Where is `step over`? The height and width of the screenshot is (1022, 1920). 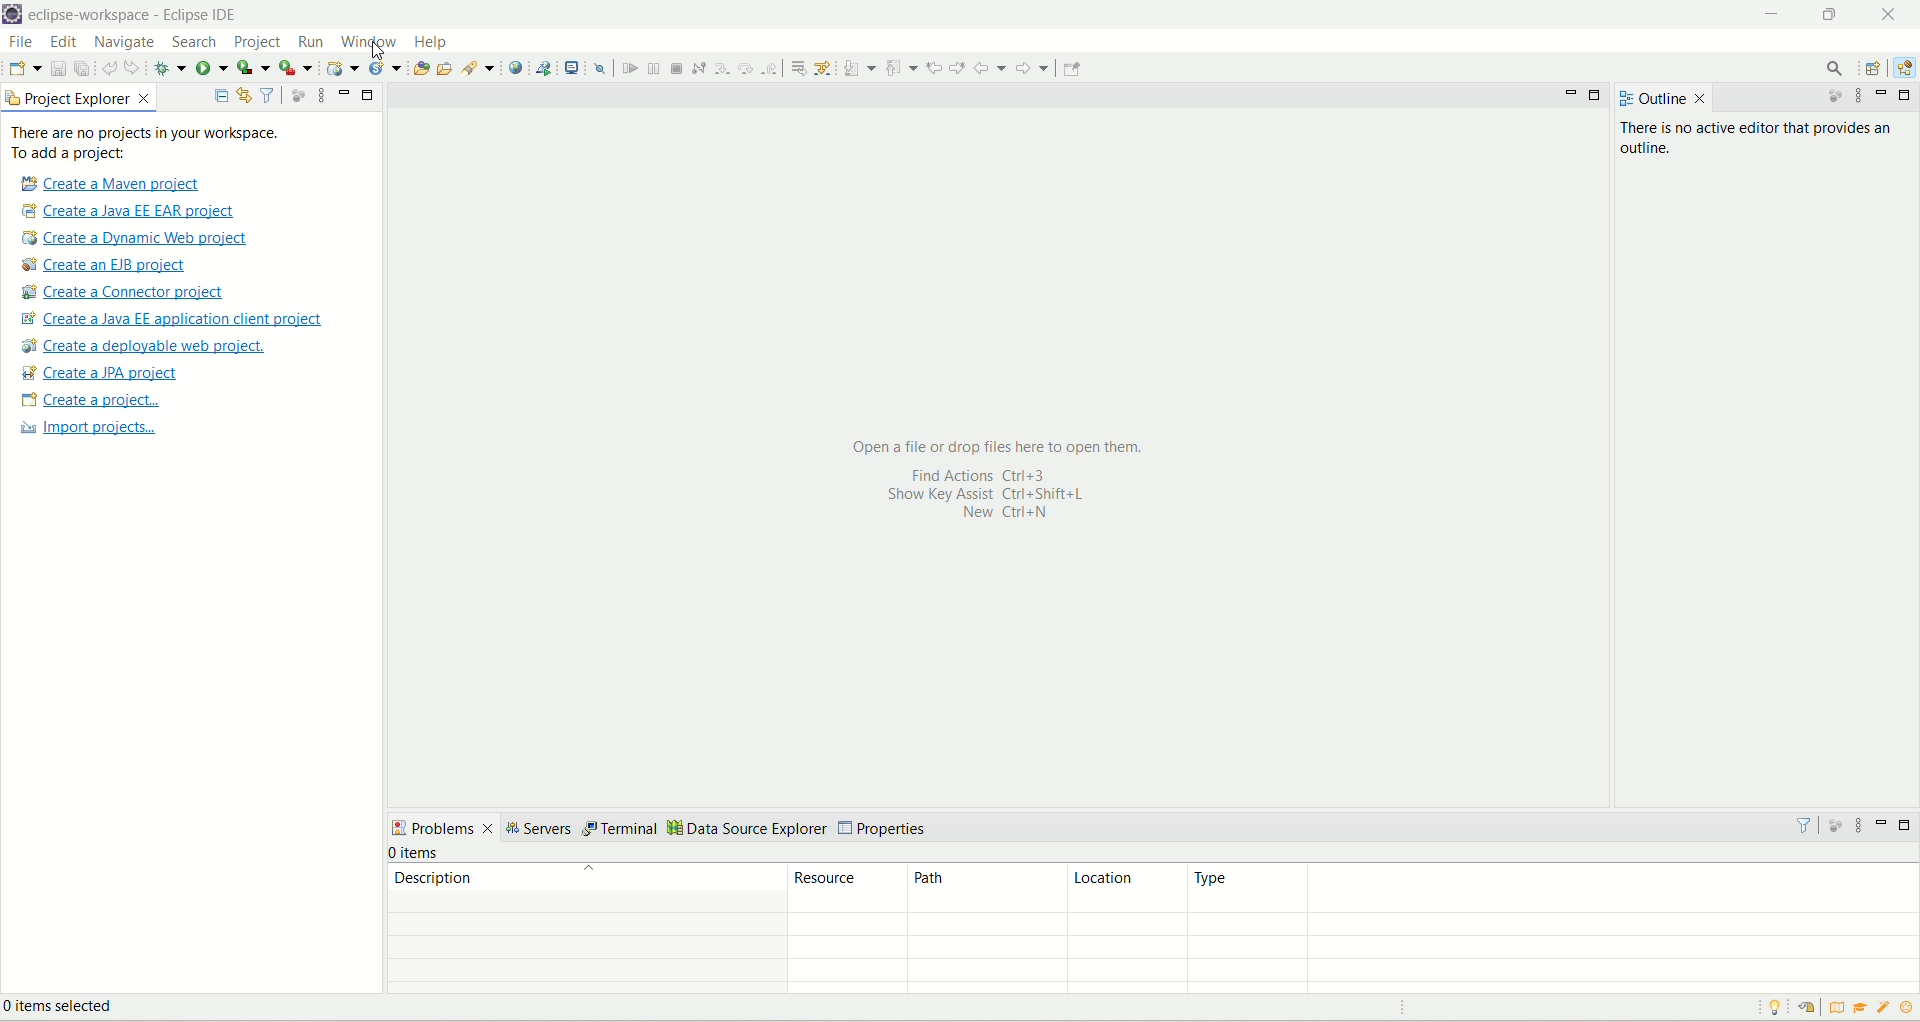 step over is located at coordinates (744, 68).